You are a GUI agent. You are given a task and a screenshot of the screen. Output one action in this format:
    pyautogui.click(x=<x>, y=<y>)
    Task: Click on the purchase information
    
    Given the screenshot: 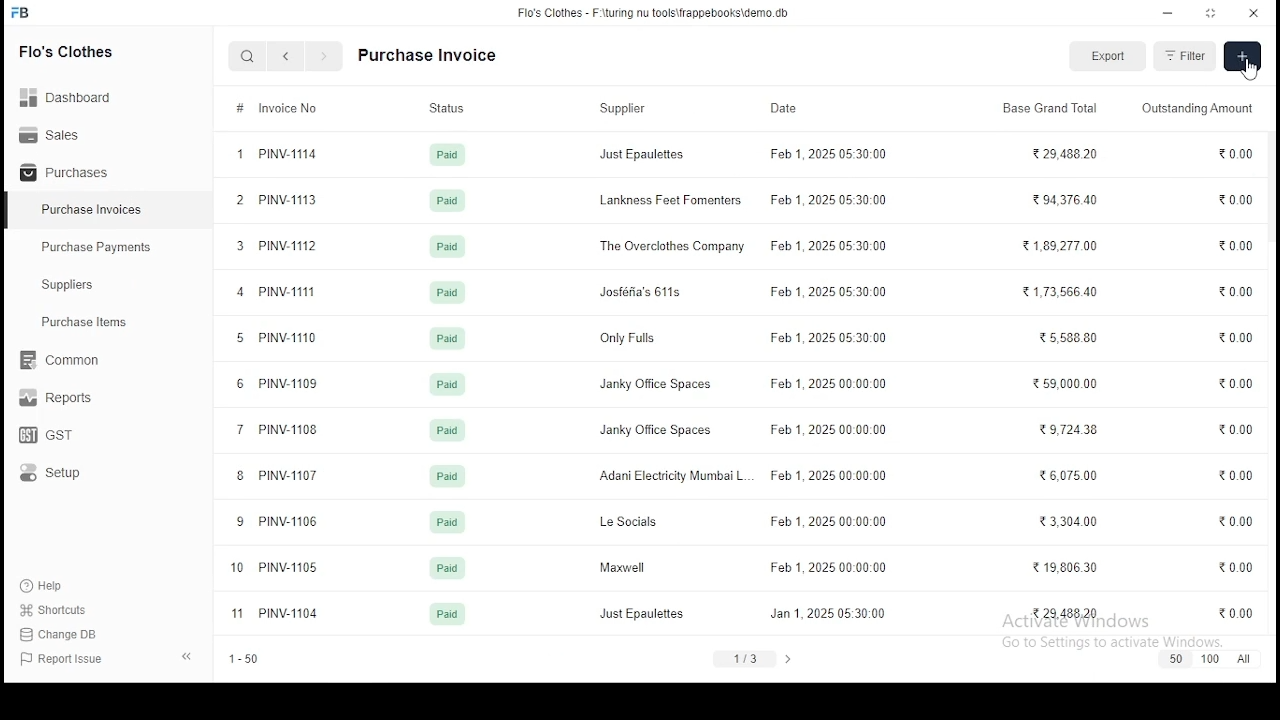 What is the action you would take?
    pyautogui.click(x=428, y=57)
    